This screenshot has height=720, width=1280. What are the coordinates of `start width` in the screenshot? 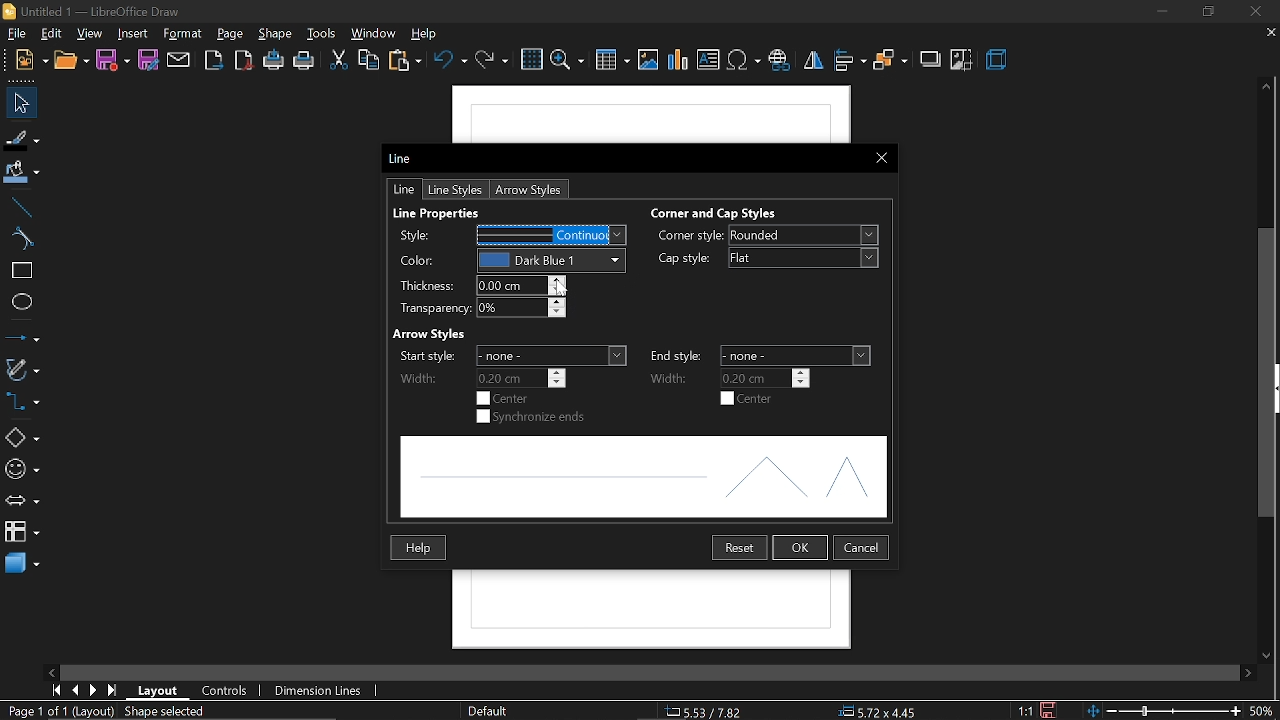 It's located at (522, 378).